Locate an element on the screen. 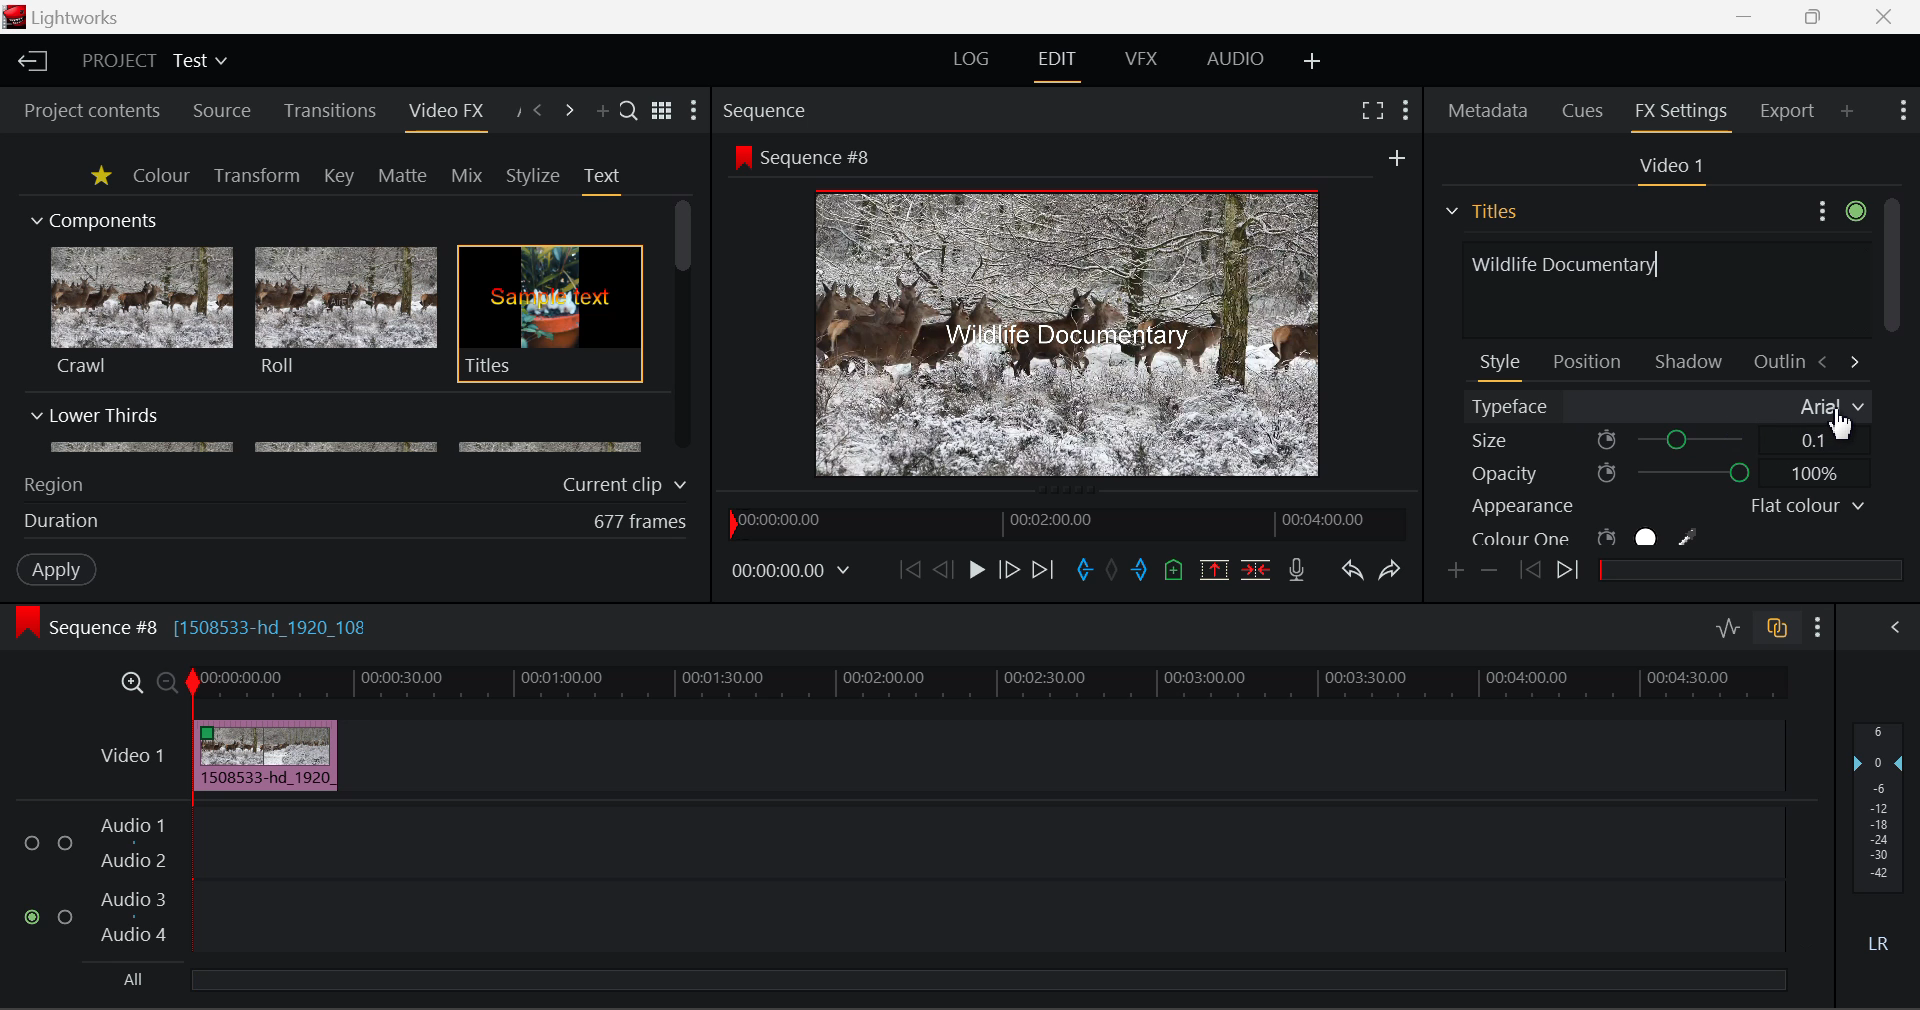 This screenshot has height=1010, width=1920. Decibel Level is located at coordinates (1880, 842).